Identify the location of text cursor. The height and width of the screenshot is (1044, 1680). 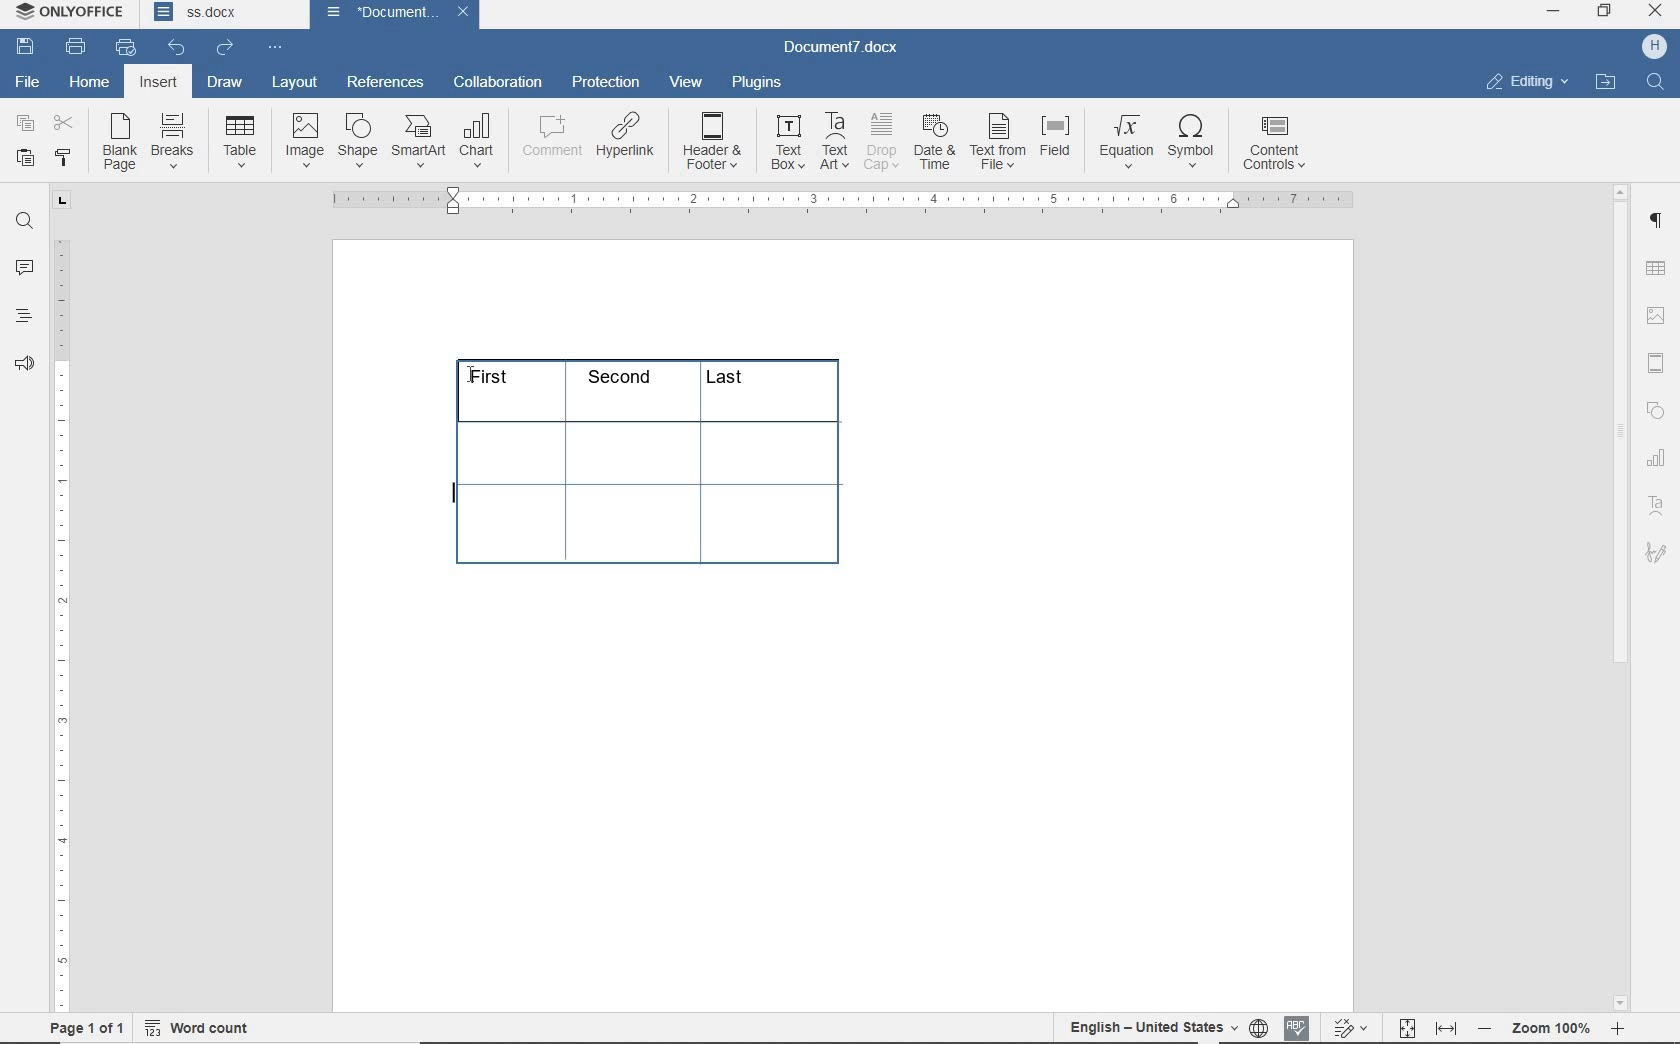
(467, 373).